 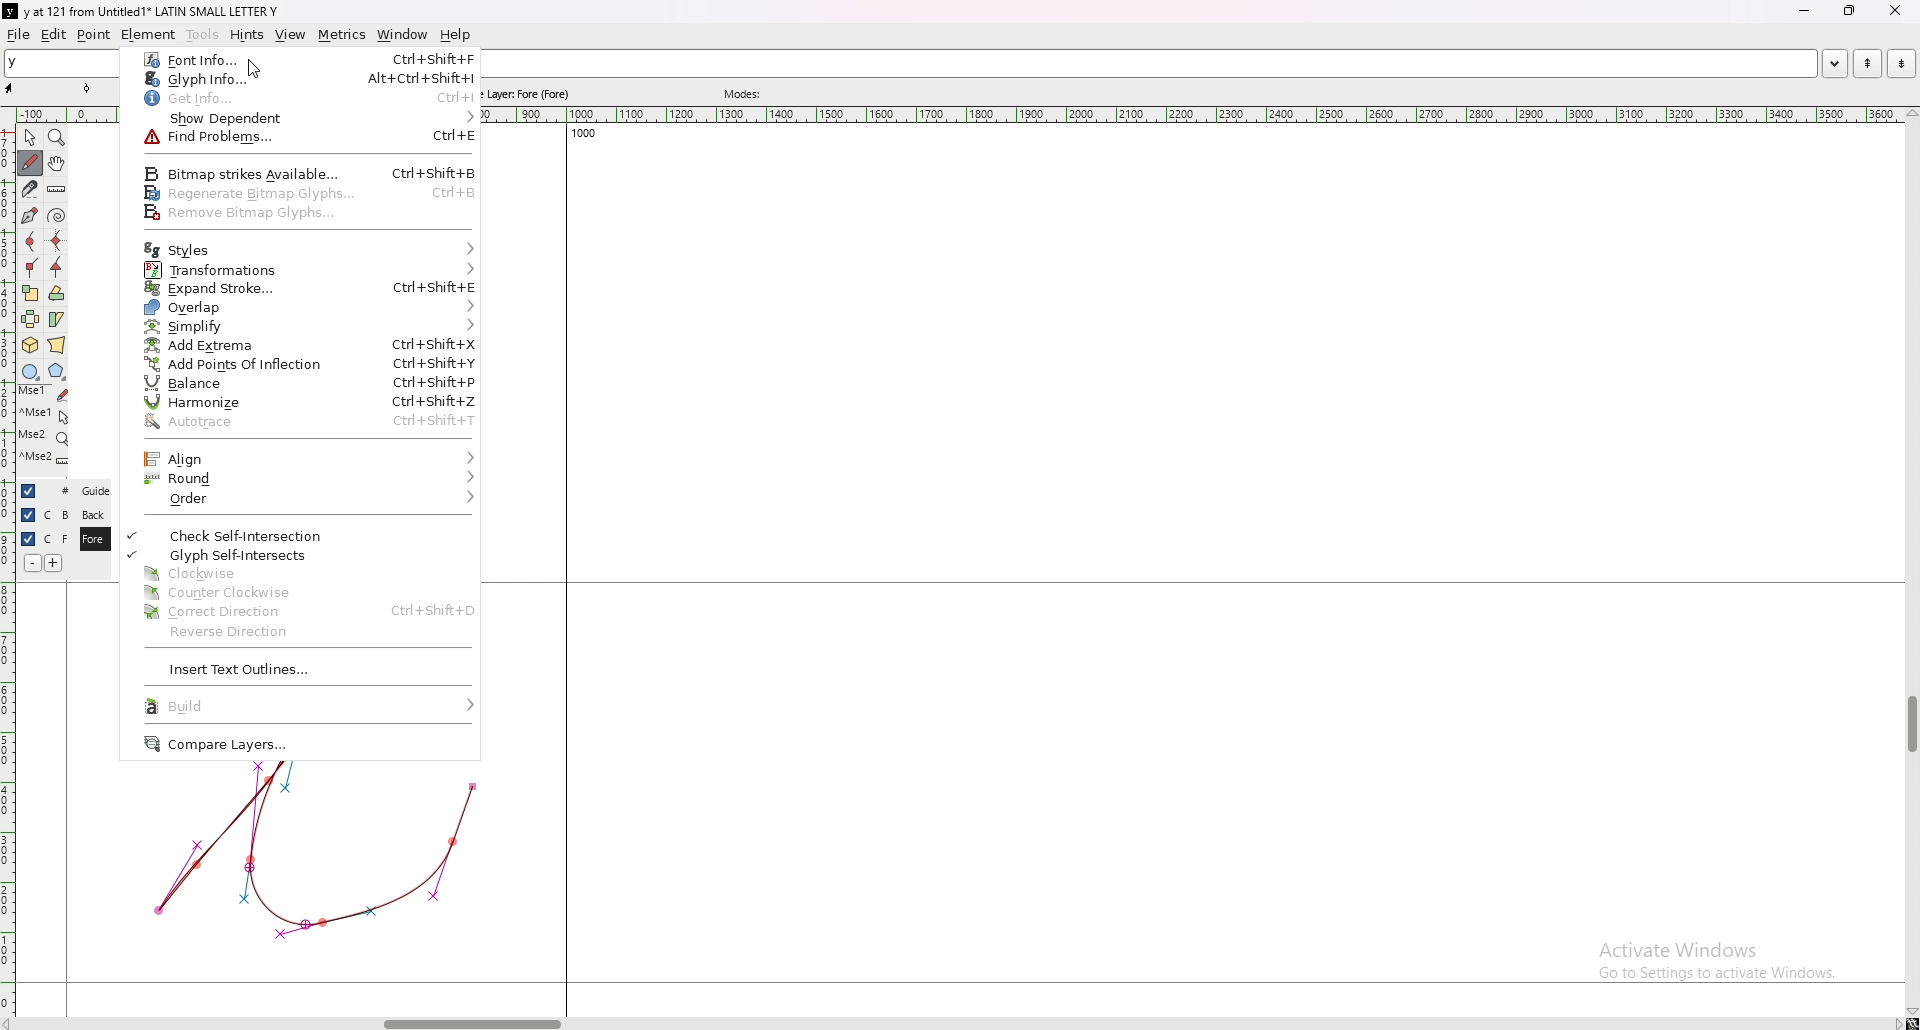 What do you see at coordinates (1834, 63) in the screenshot?
I see `open word list` at bounding box center [1834, 63].